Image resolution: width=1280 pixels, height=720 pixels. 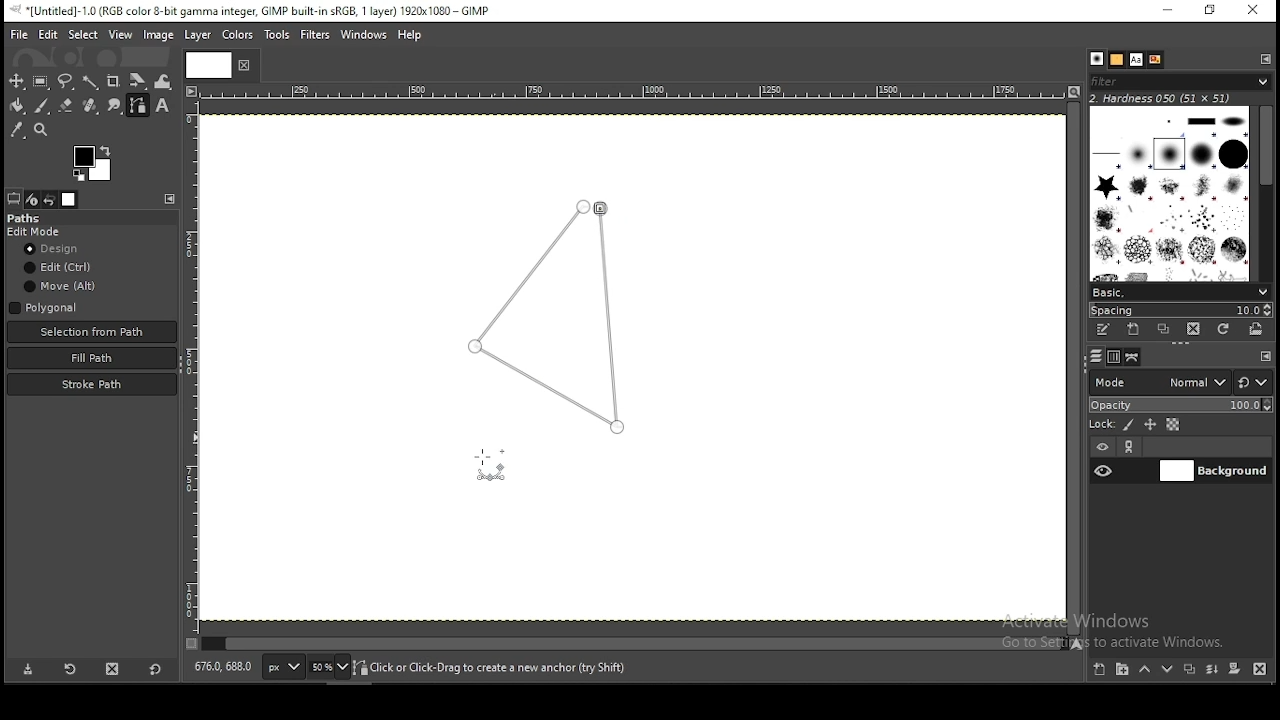 What do you see at coordinates (70, 199) in the screenshot?
I see `images` at bounding box center [70, 199].